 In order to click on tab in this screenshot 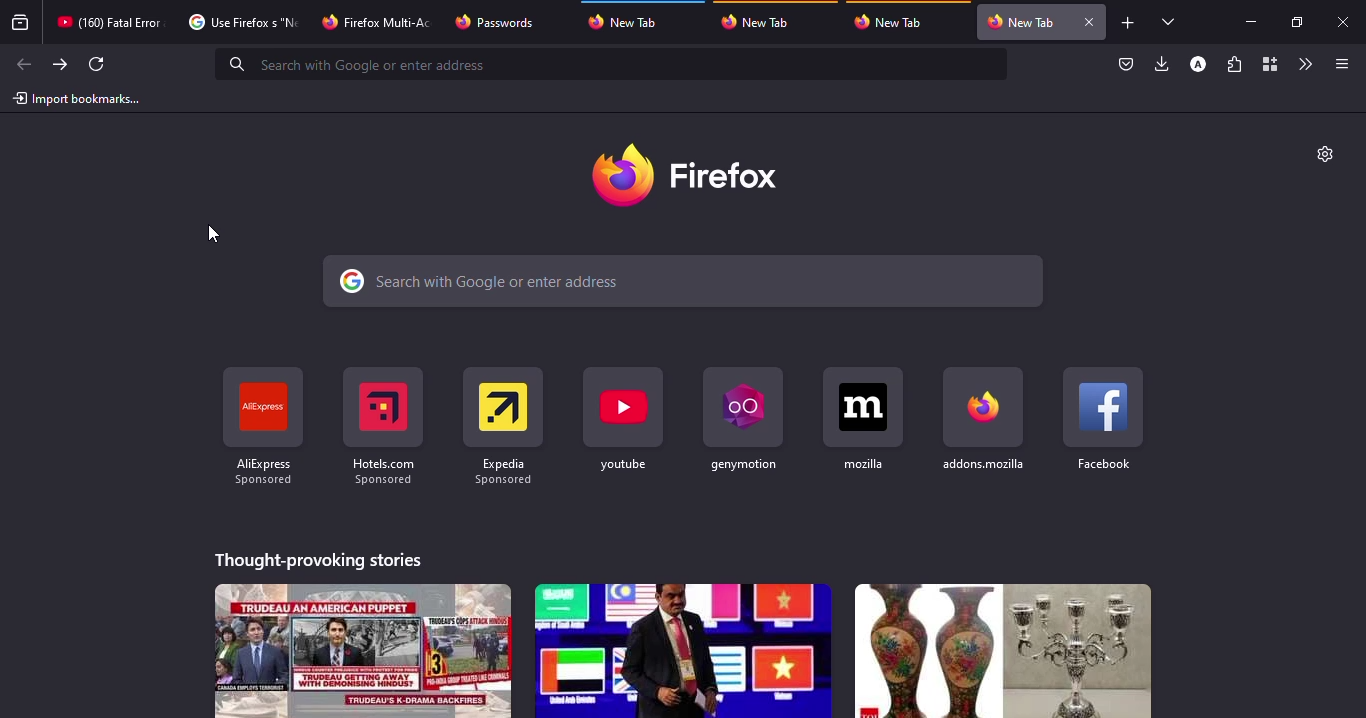, I will do `click(765, 22)`.